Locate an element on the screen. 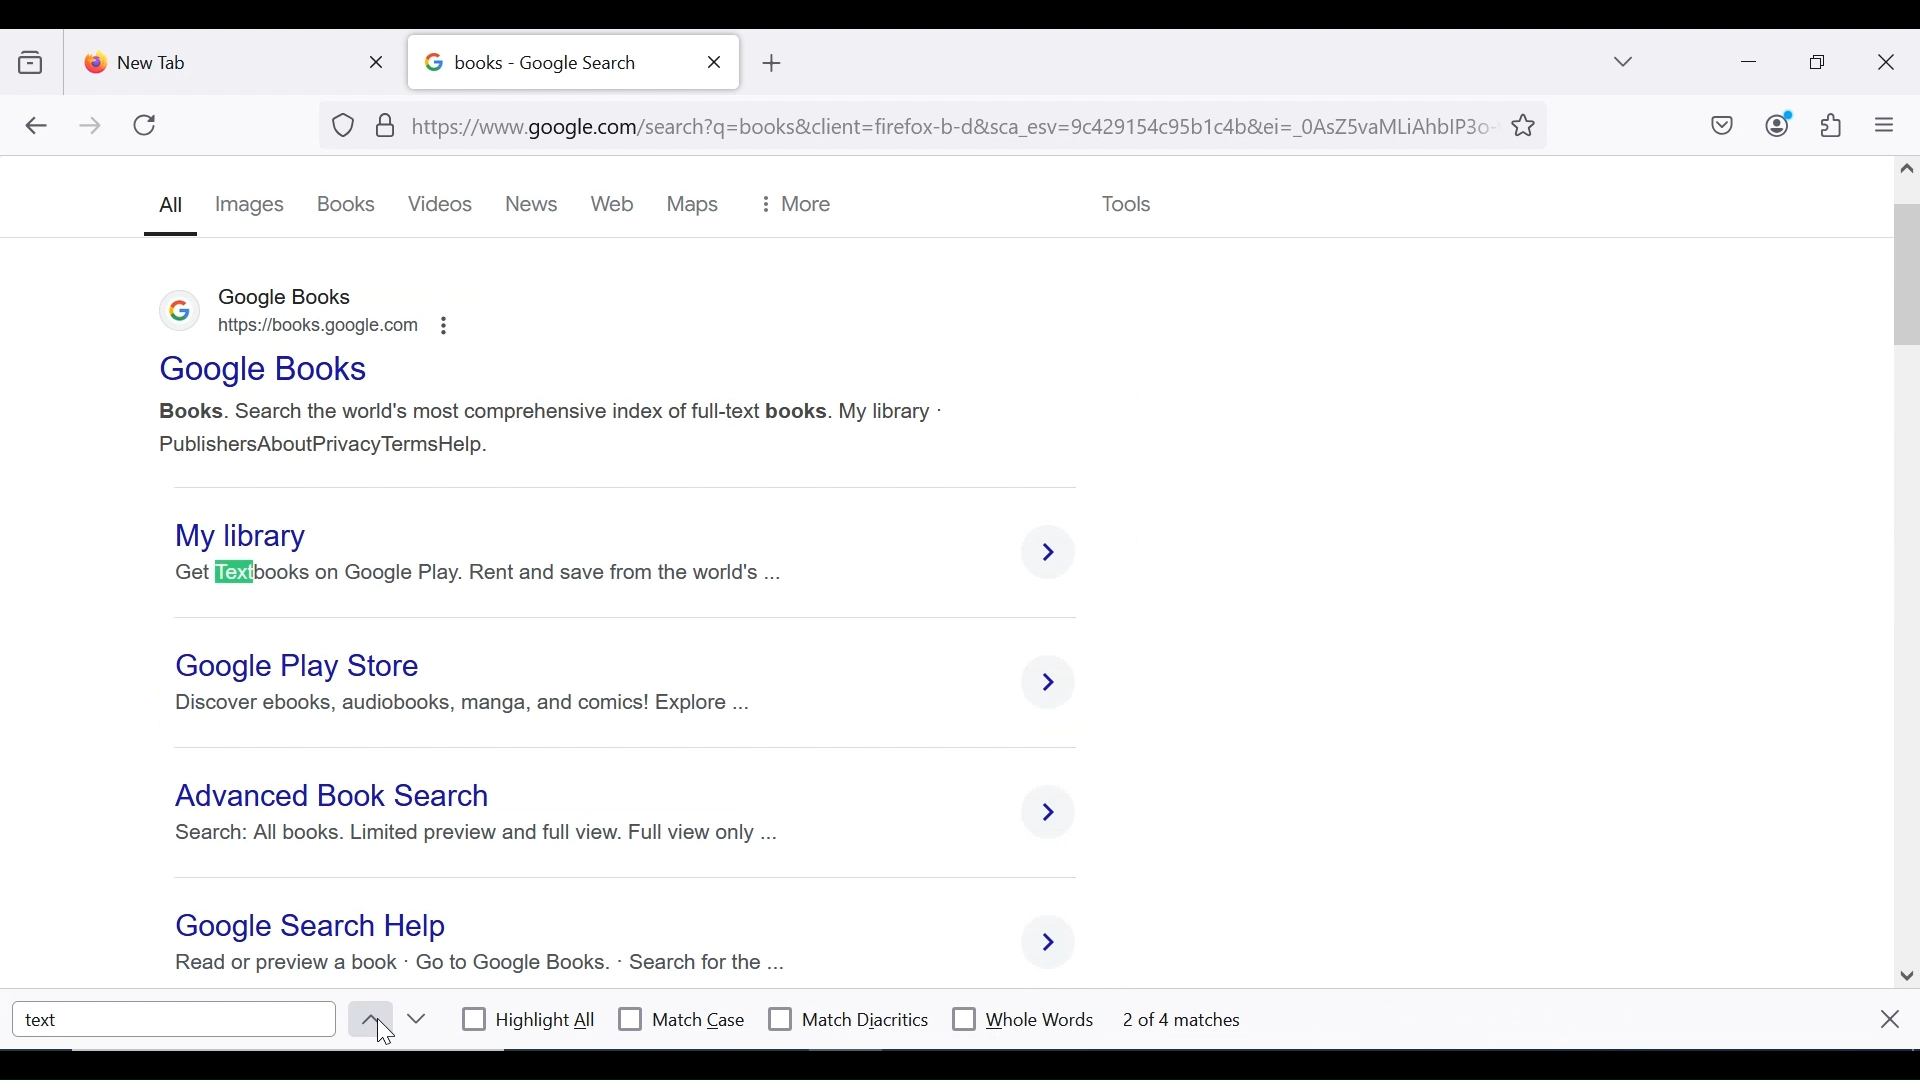 Image resolution: width=1920 pixels, height=1080 pixels. forward is located at coordinates (91, 127).